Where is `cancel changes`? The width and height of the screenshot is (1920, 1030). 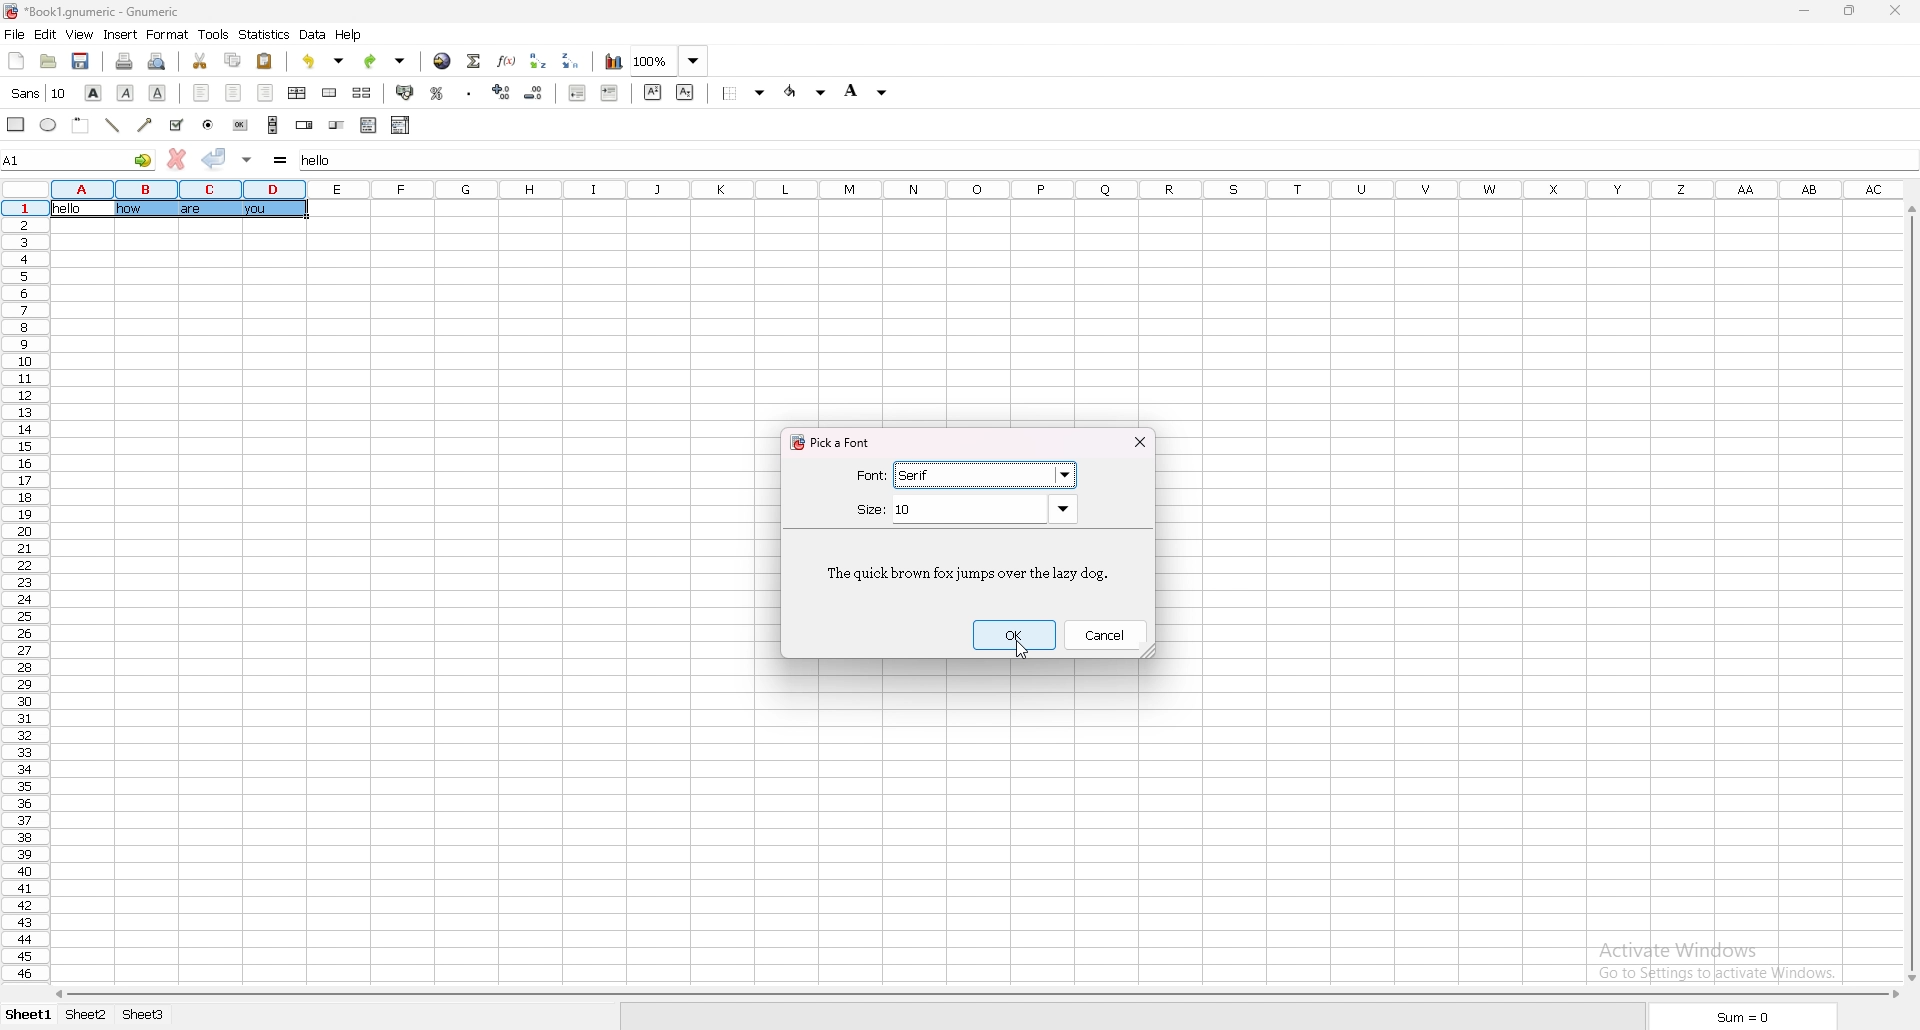
cancel changes is located at coordinates (176, 159).